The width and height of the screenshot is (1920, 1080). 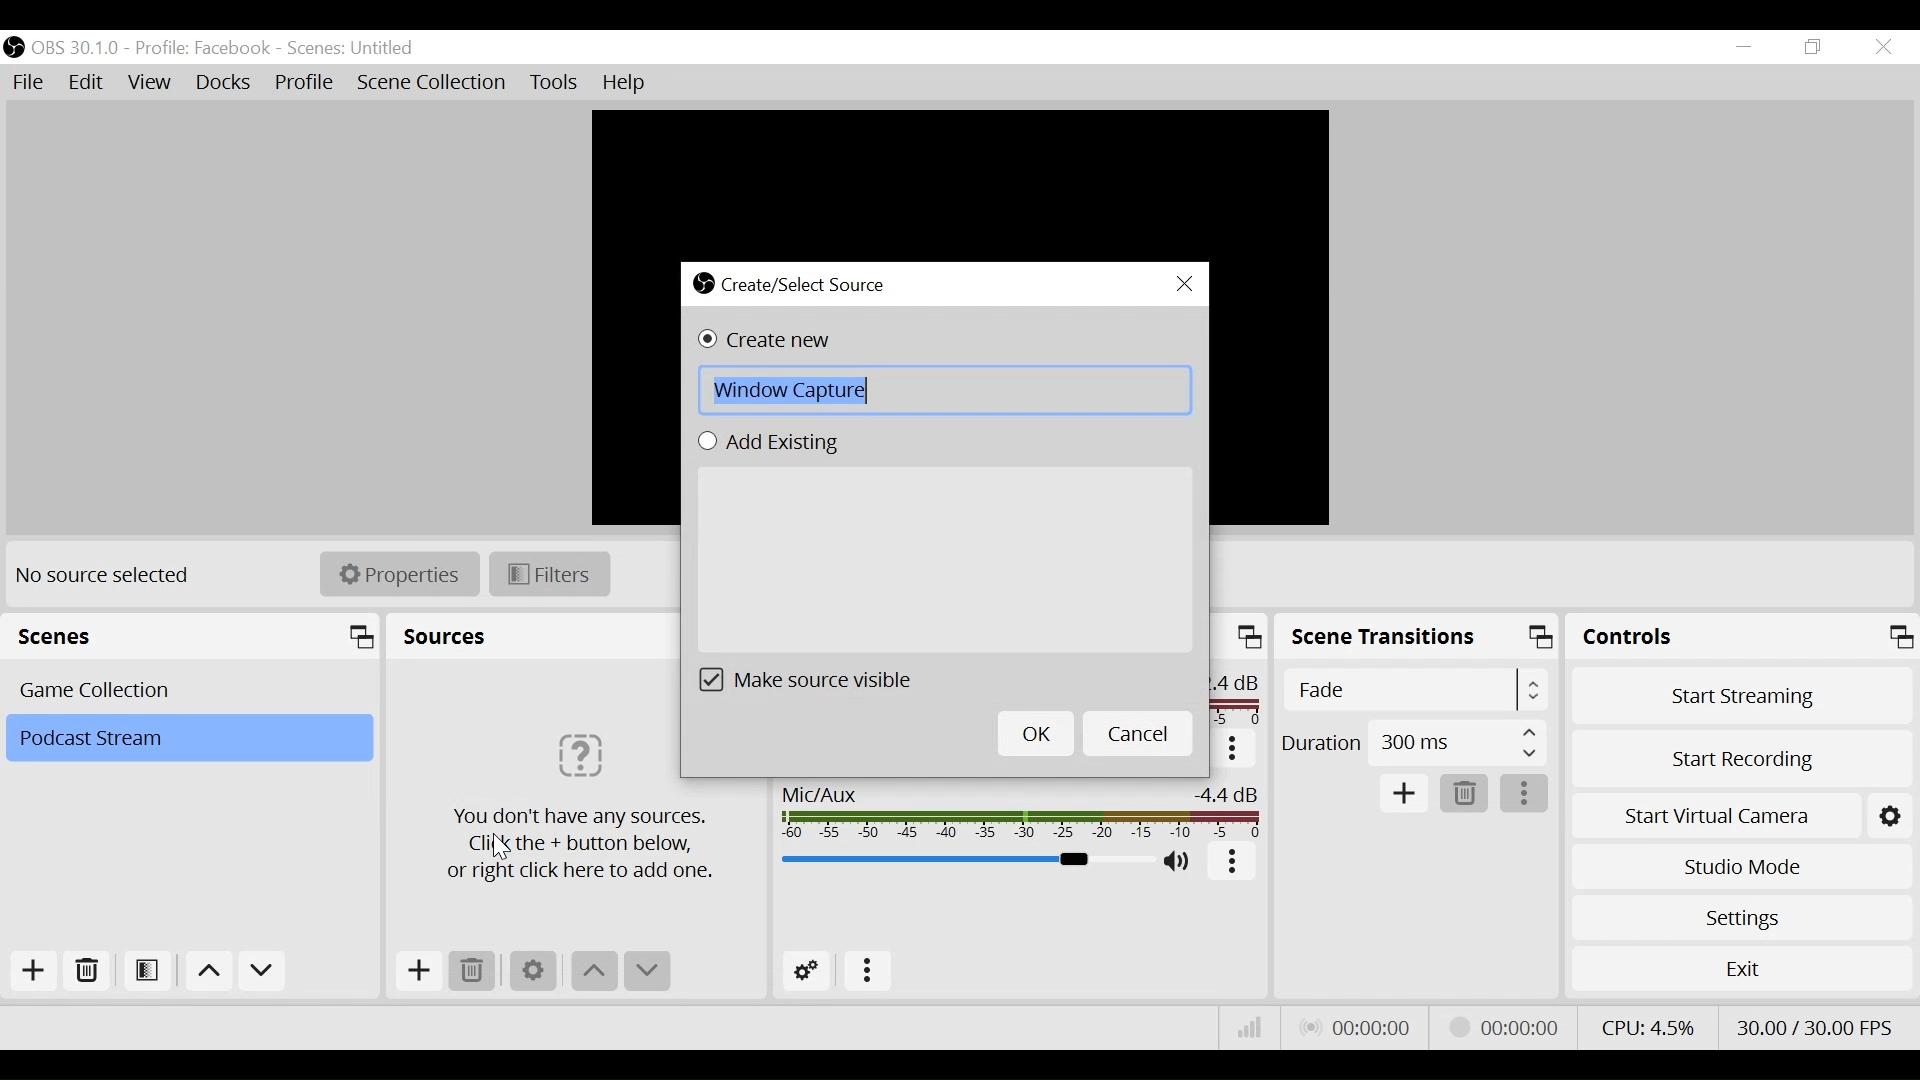 What do you see at coordinates (1741, 918) in the screenshot?
I see `Settings` at bounding box center [1741, 918].